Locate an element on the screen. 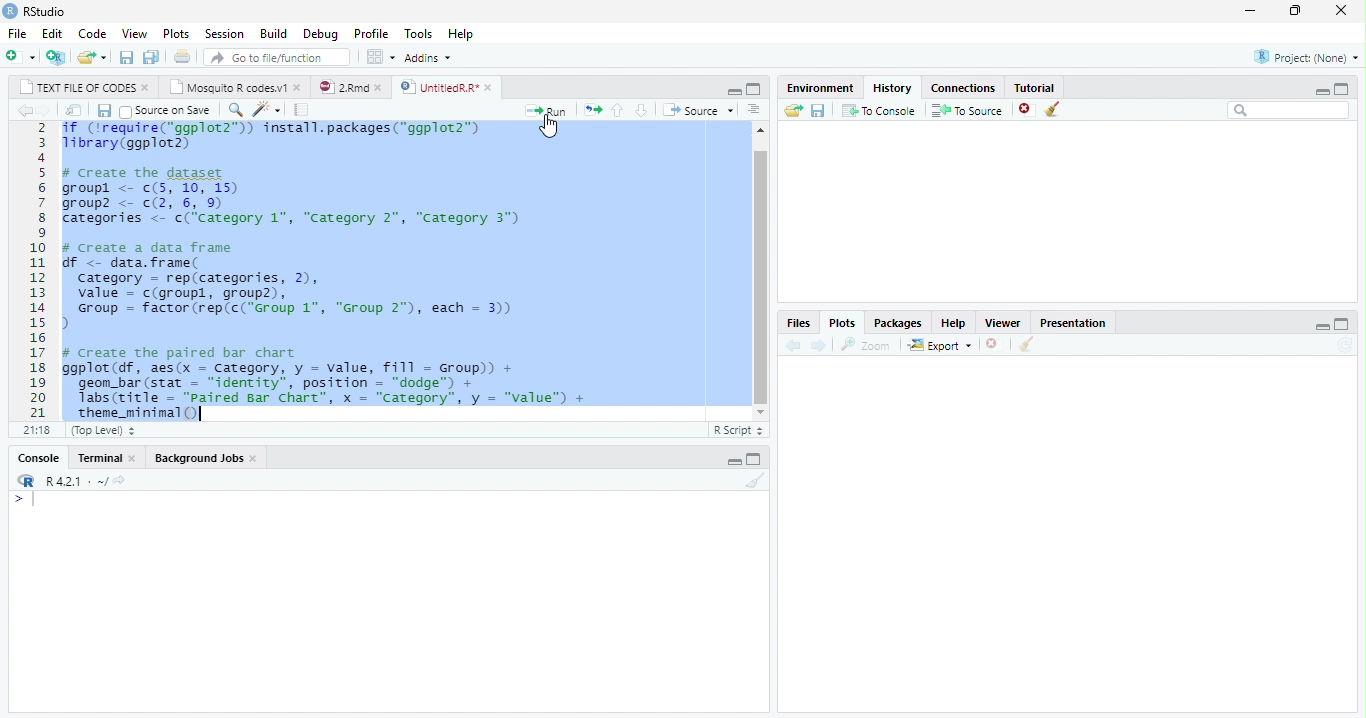 The width and height of the screenshot is (1366, 718). source on save is located at coordinates (165, 110).